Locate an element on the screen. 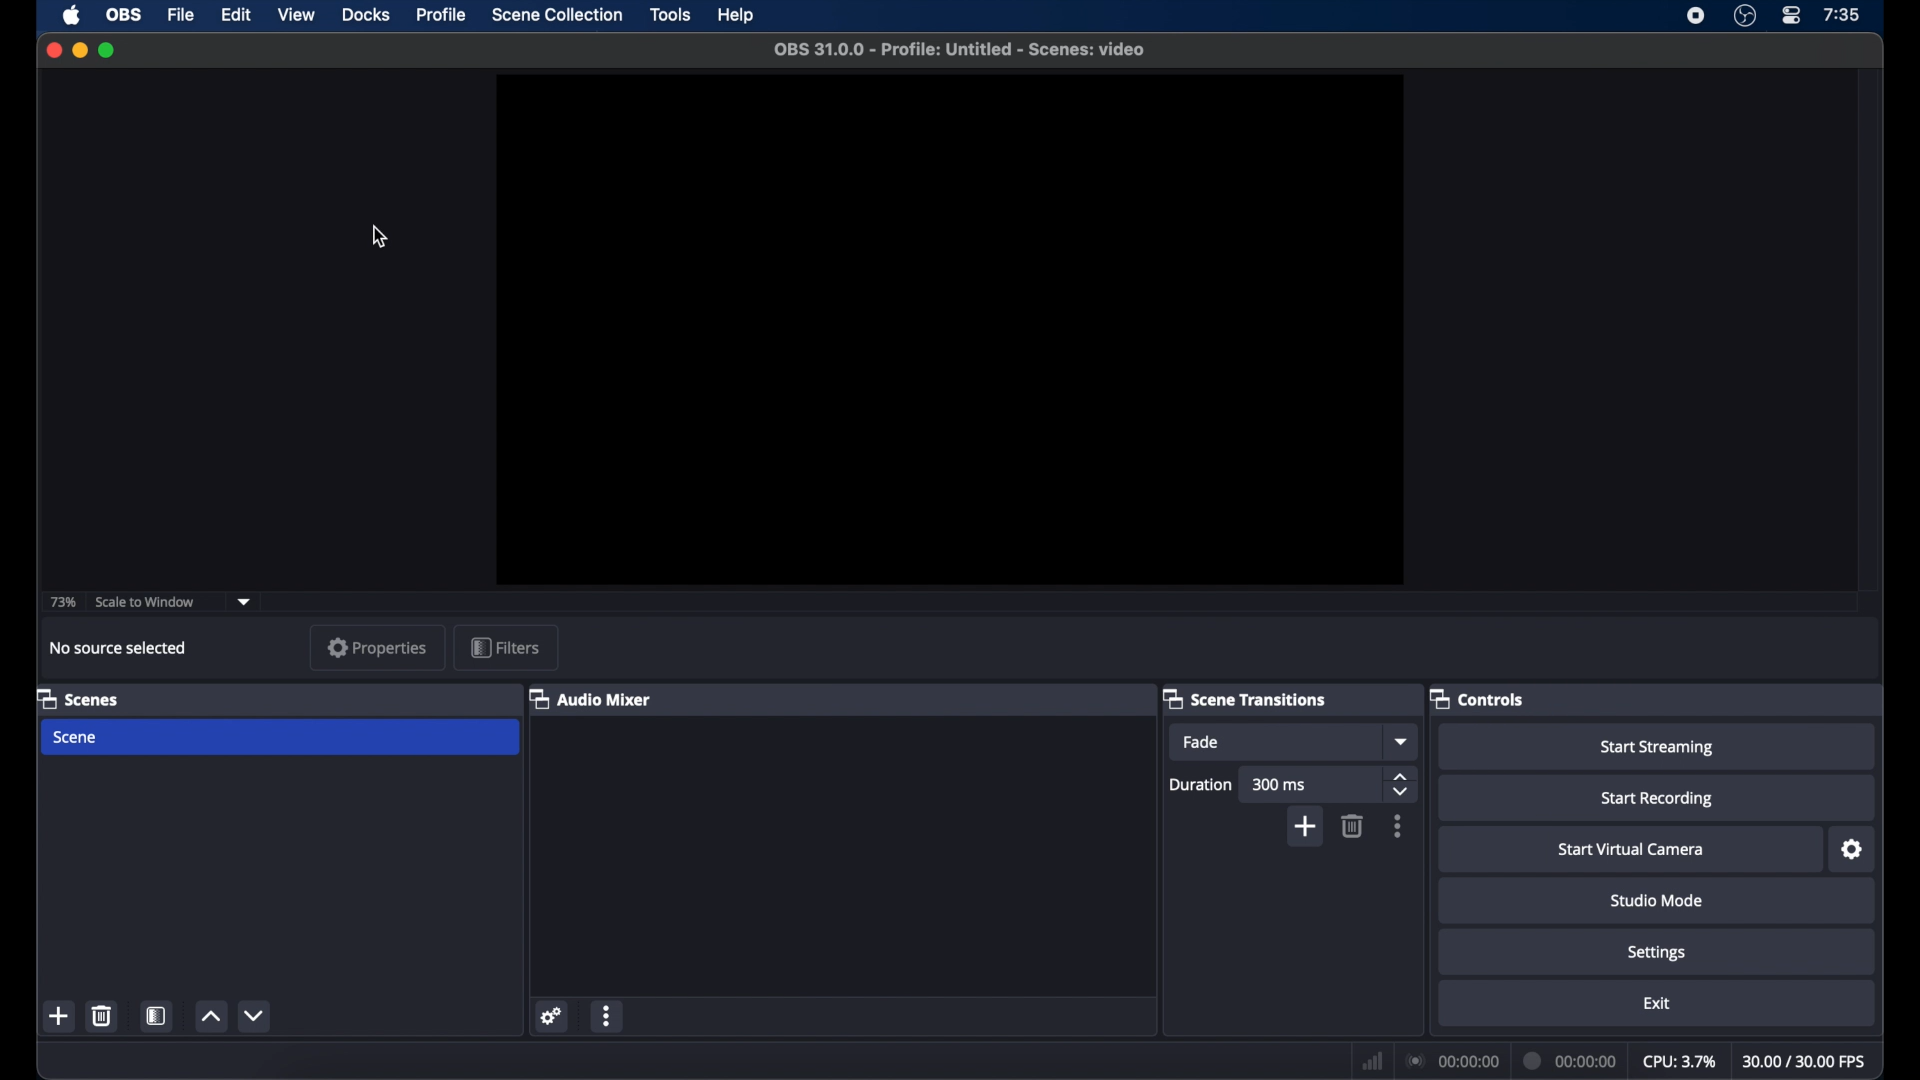 This screenshot has width=1920, height=1080. add is located at coordinates (1304, 828).